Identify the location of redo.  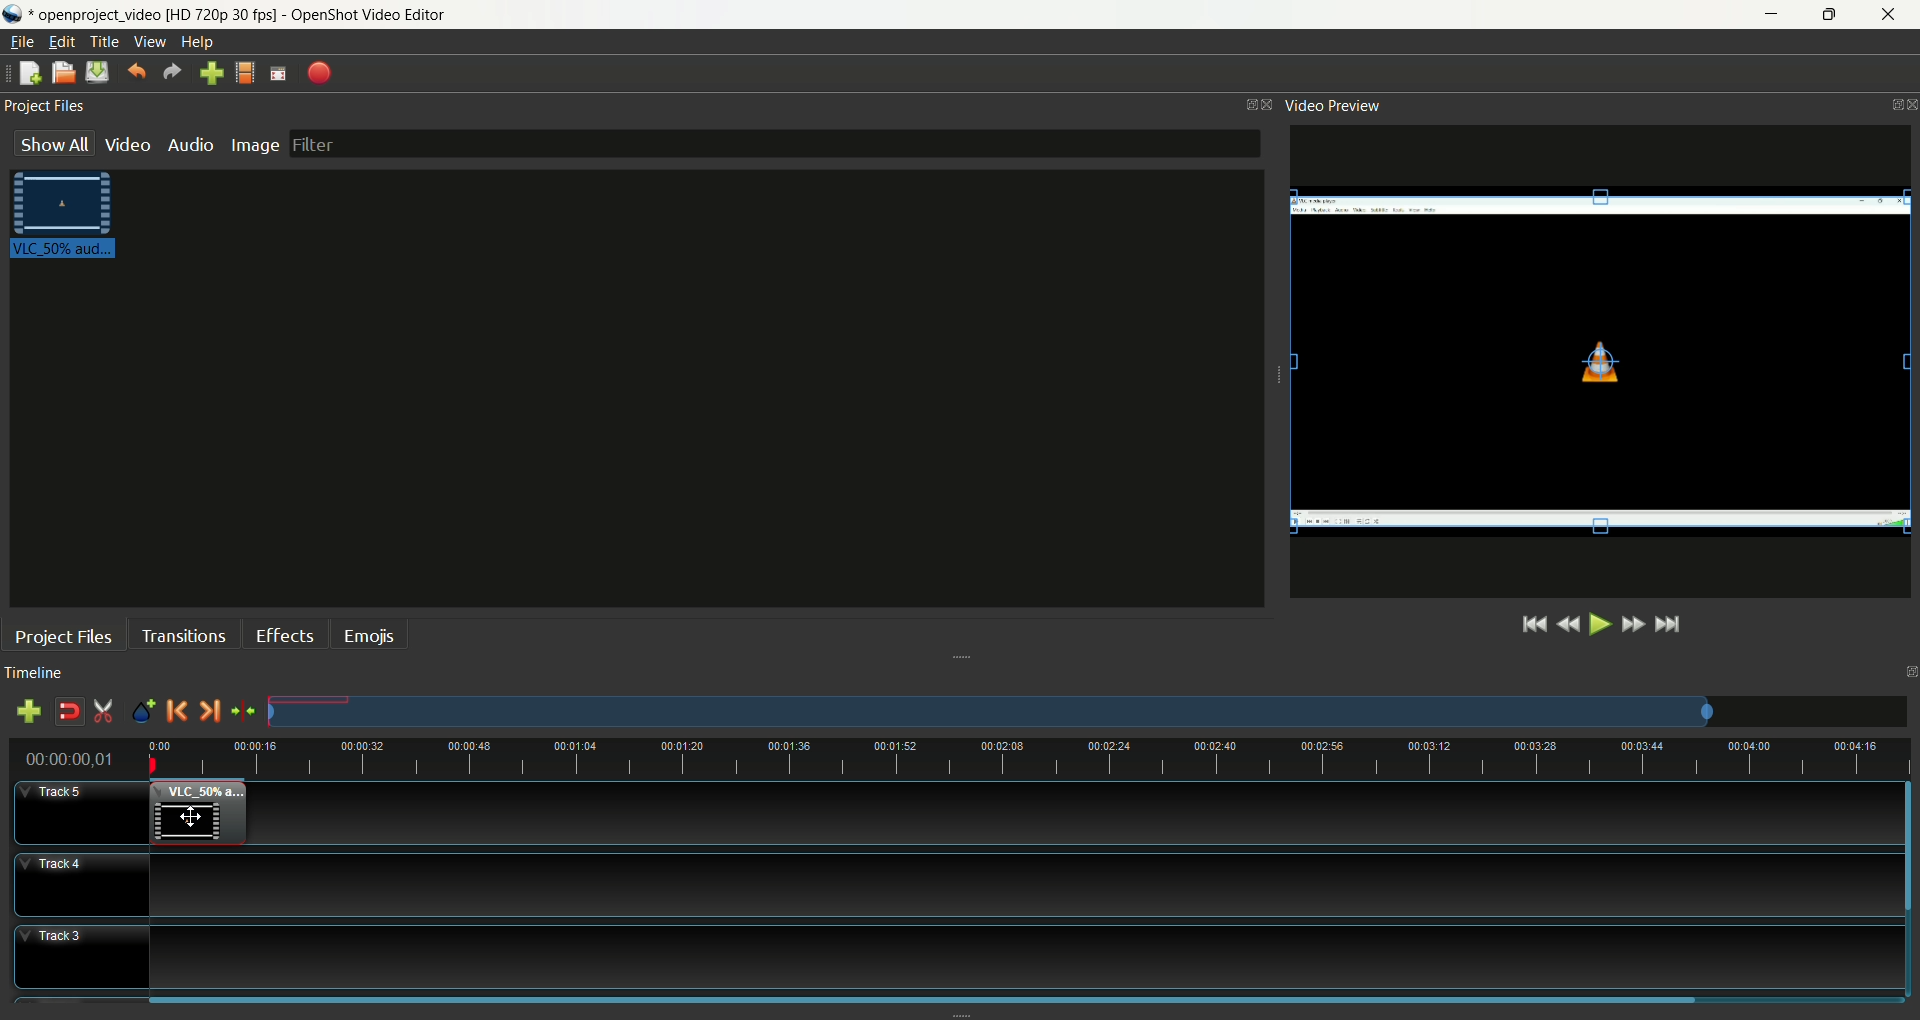
(172, 74).